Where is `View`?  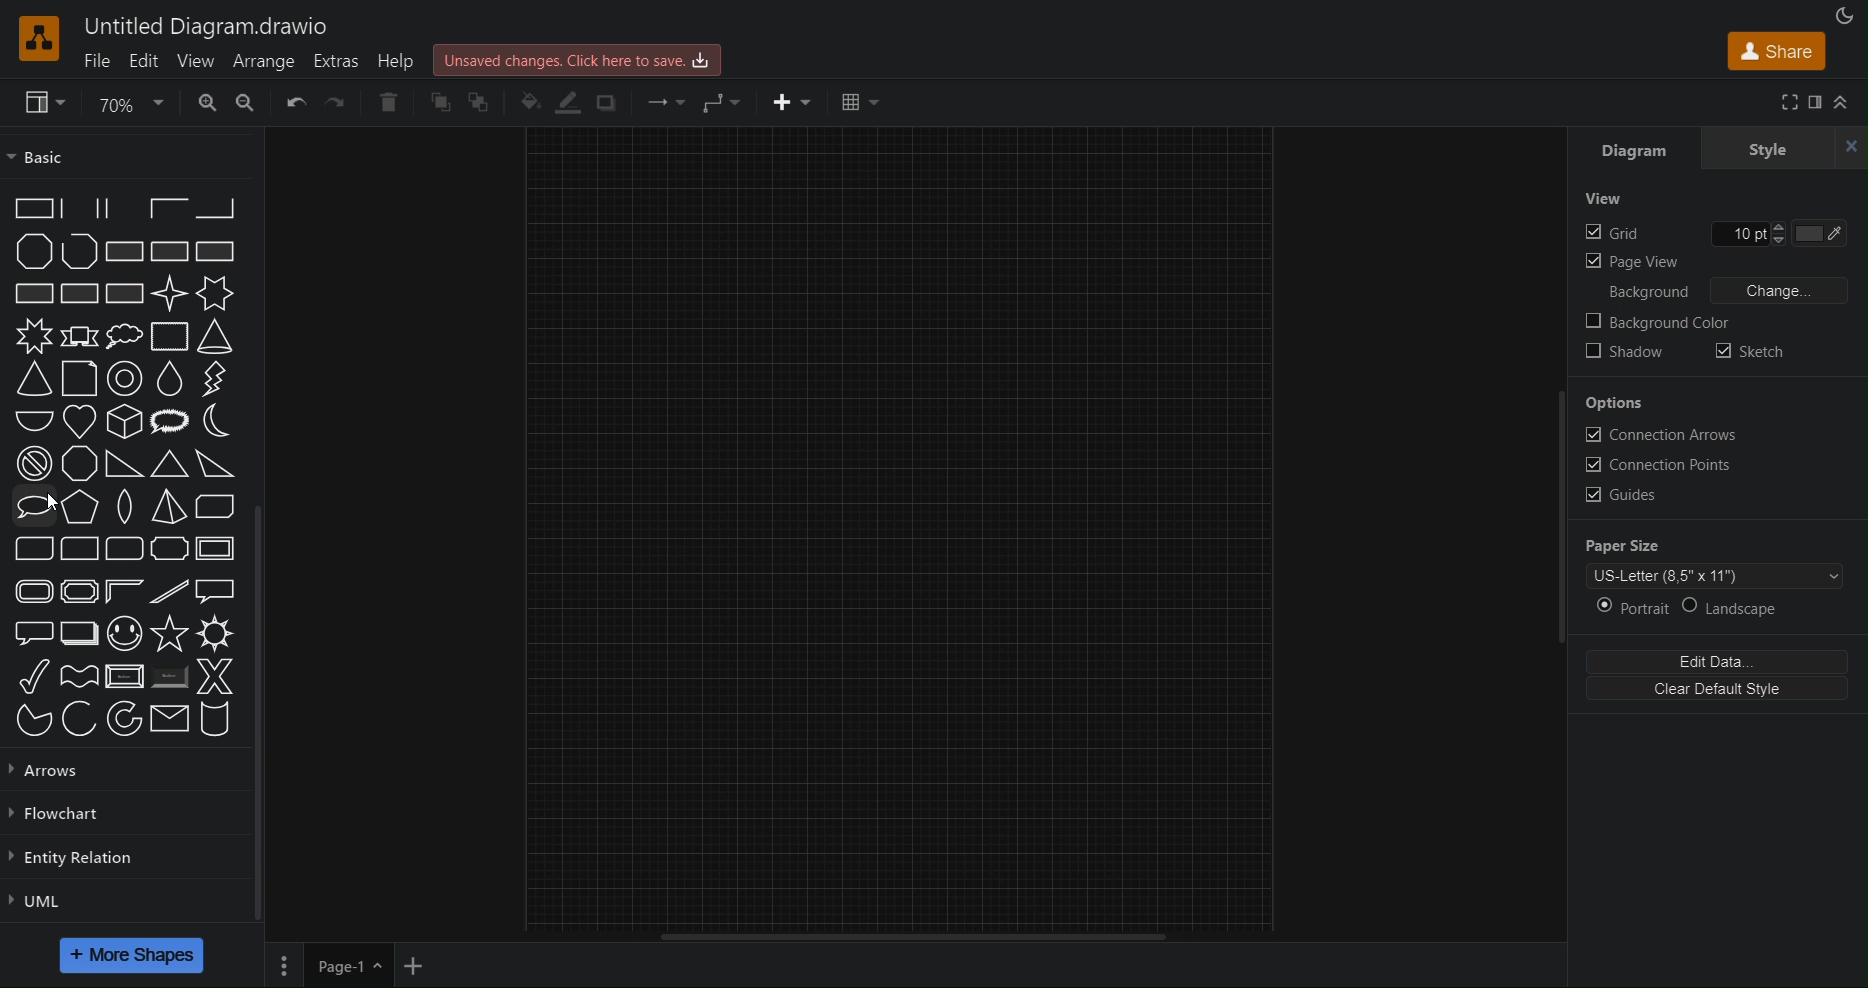 View is located at coordinates (1609, 196).